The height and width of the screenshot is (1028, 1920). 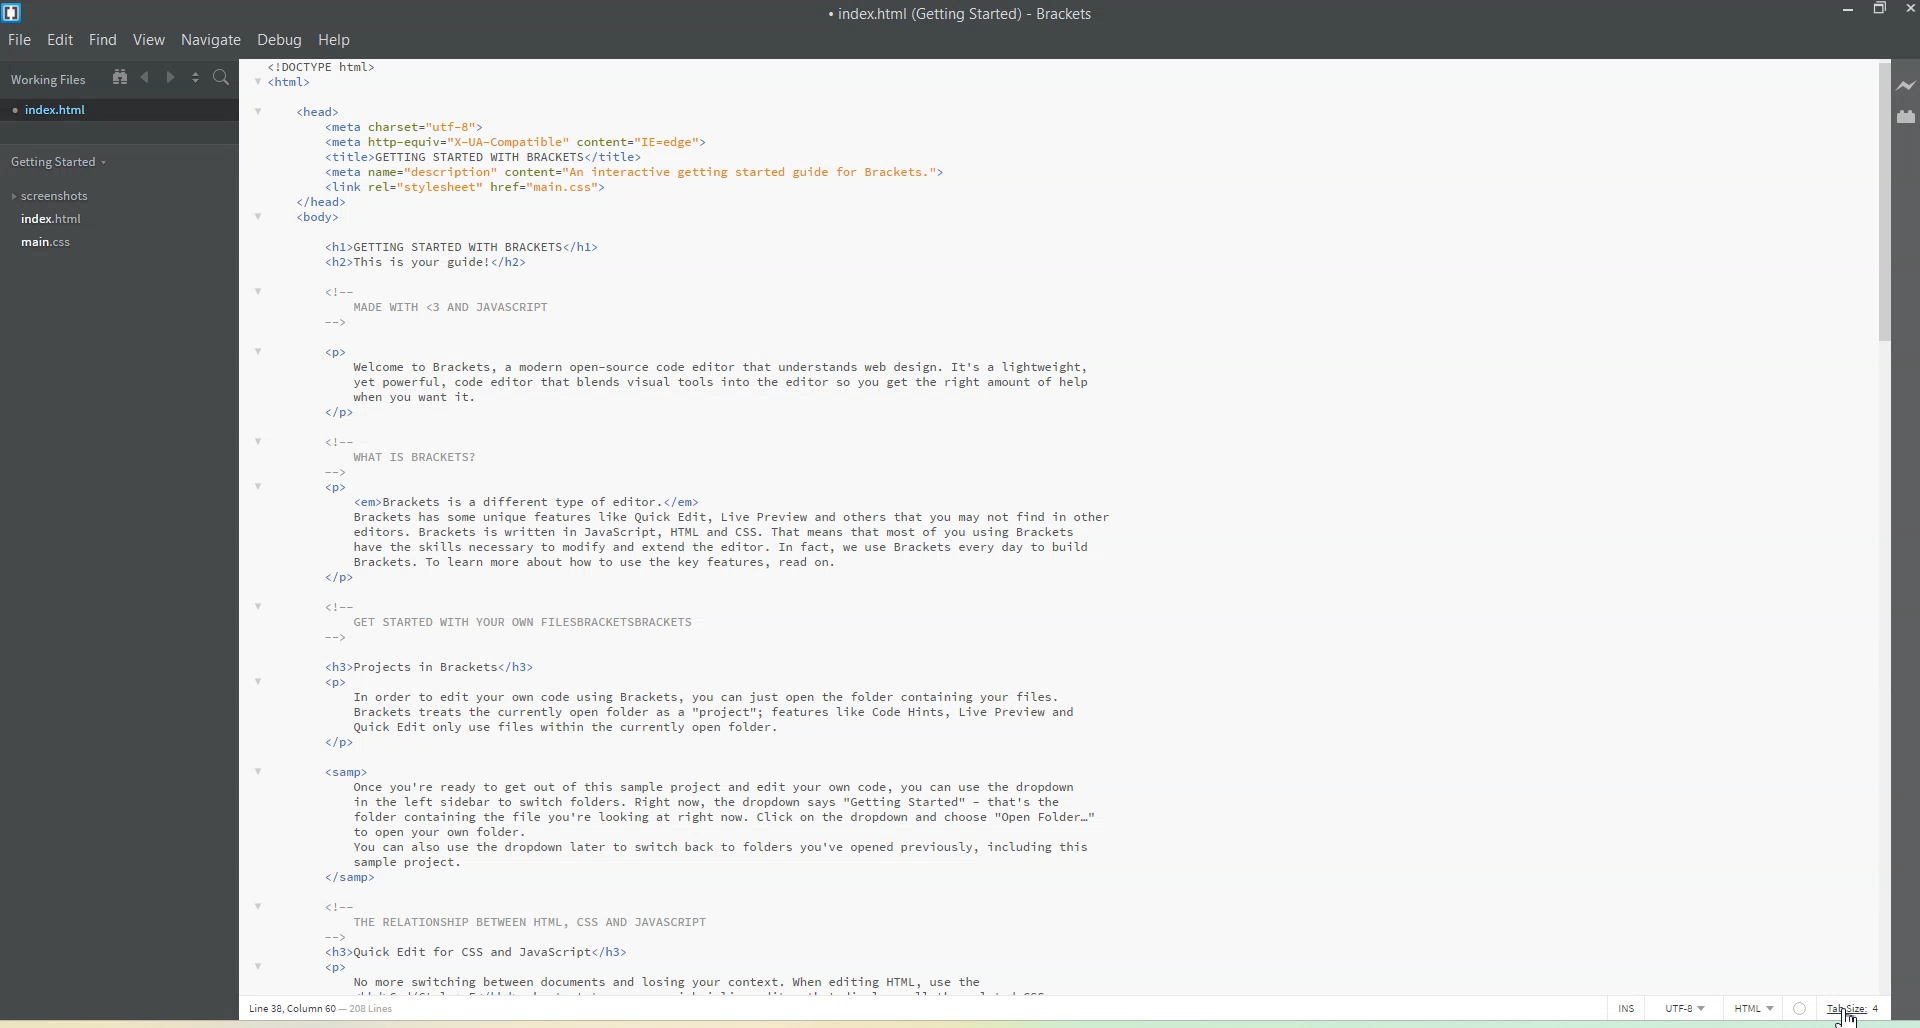 I want to click on Navigate Forward, so click(x=171, y=77).